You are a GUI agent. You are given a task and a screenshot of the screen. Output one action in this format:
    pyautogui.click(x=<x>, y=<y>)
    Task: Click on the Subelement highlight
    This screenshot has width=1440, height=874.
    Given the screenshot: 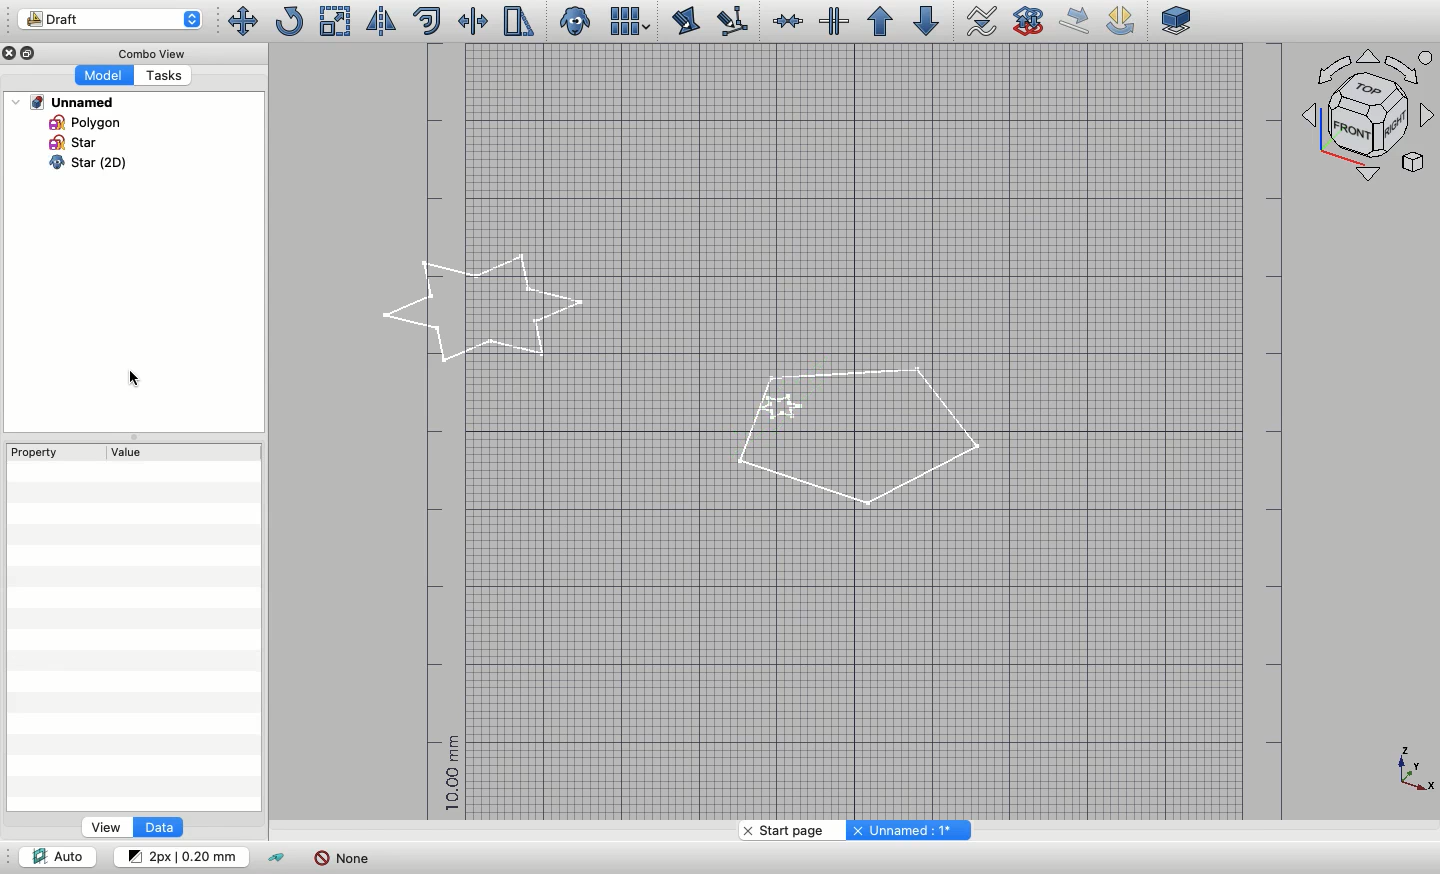 What is the action you would take?
    pyautogui.click(x=730, y=22)
    